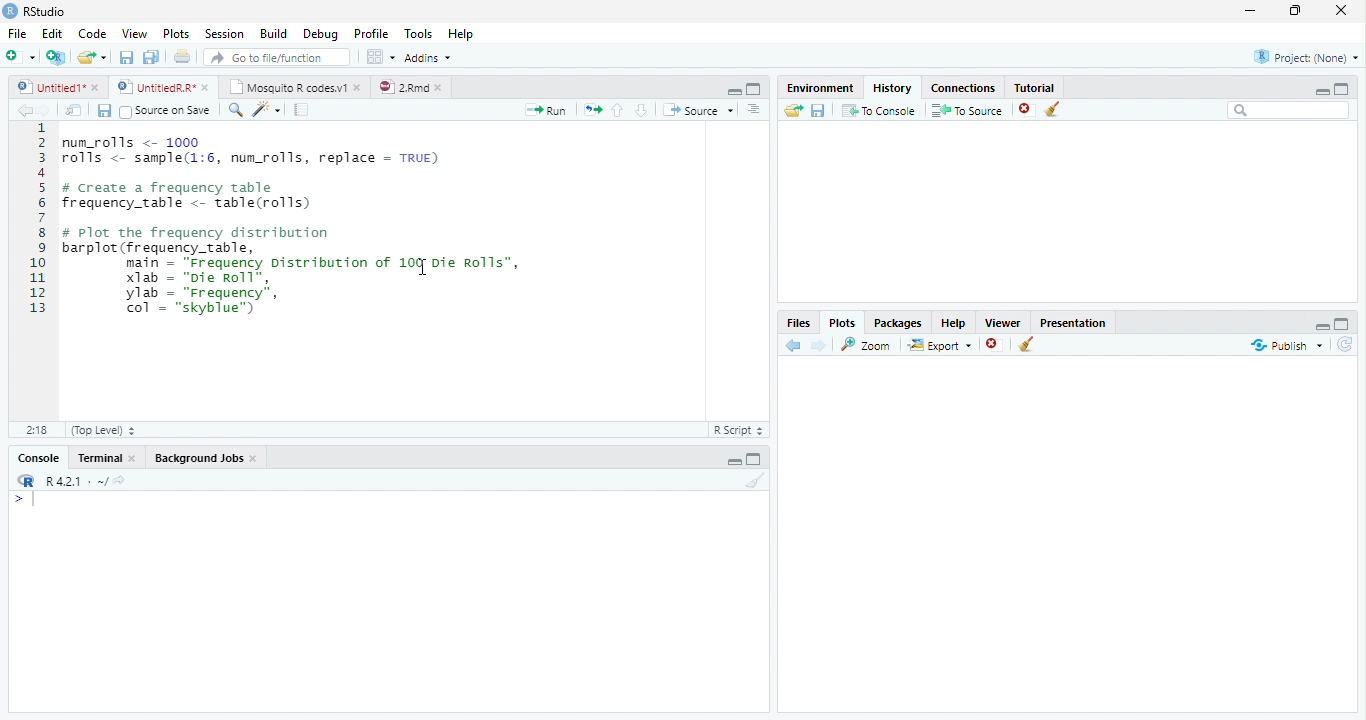  Describe the element at coordinates (225, 33) in the screenshot. I see `Session` at that location.